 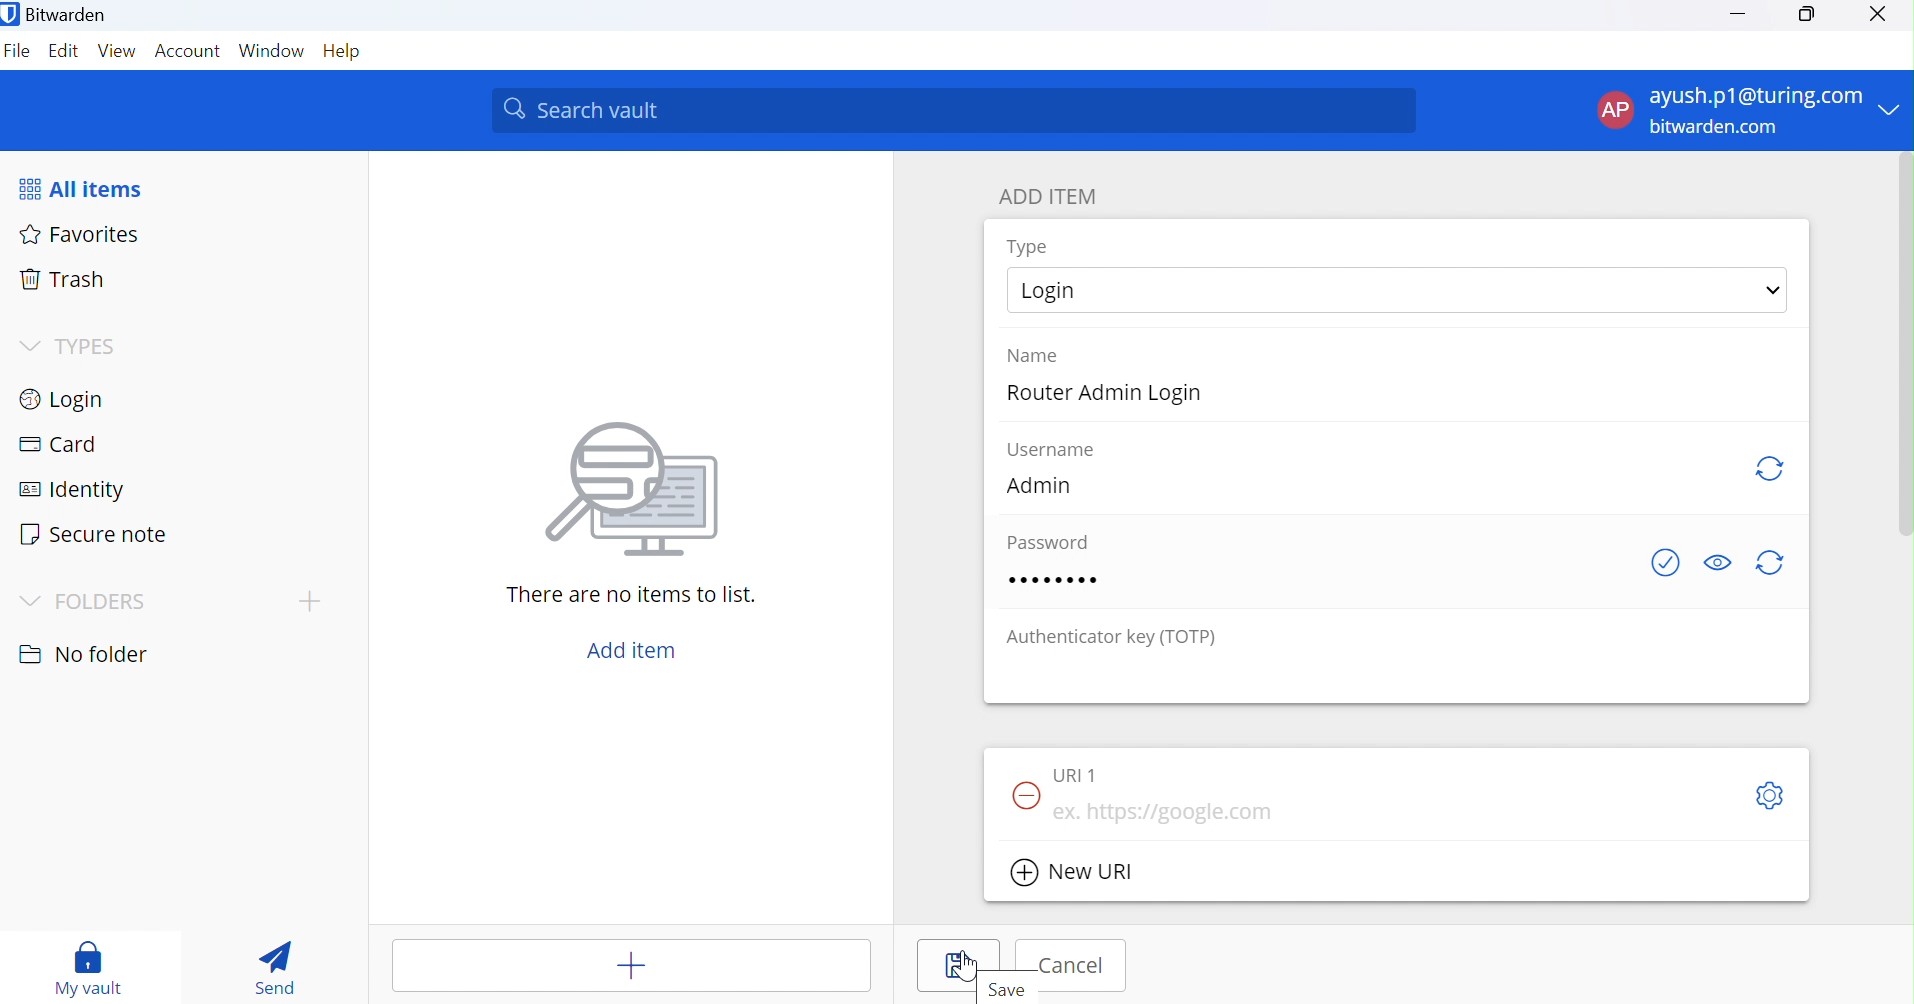 I want to click on Edit, so click(x=66, y=53).